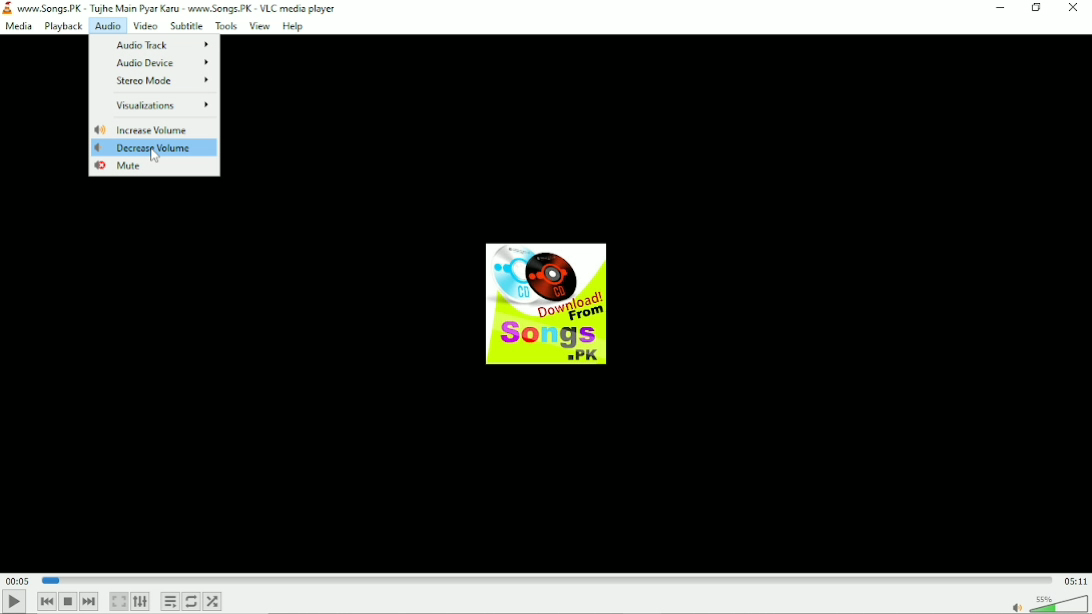 The image size is (1092, 614). I want to click on Toggle video in fullscreen, so click(119, 602).